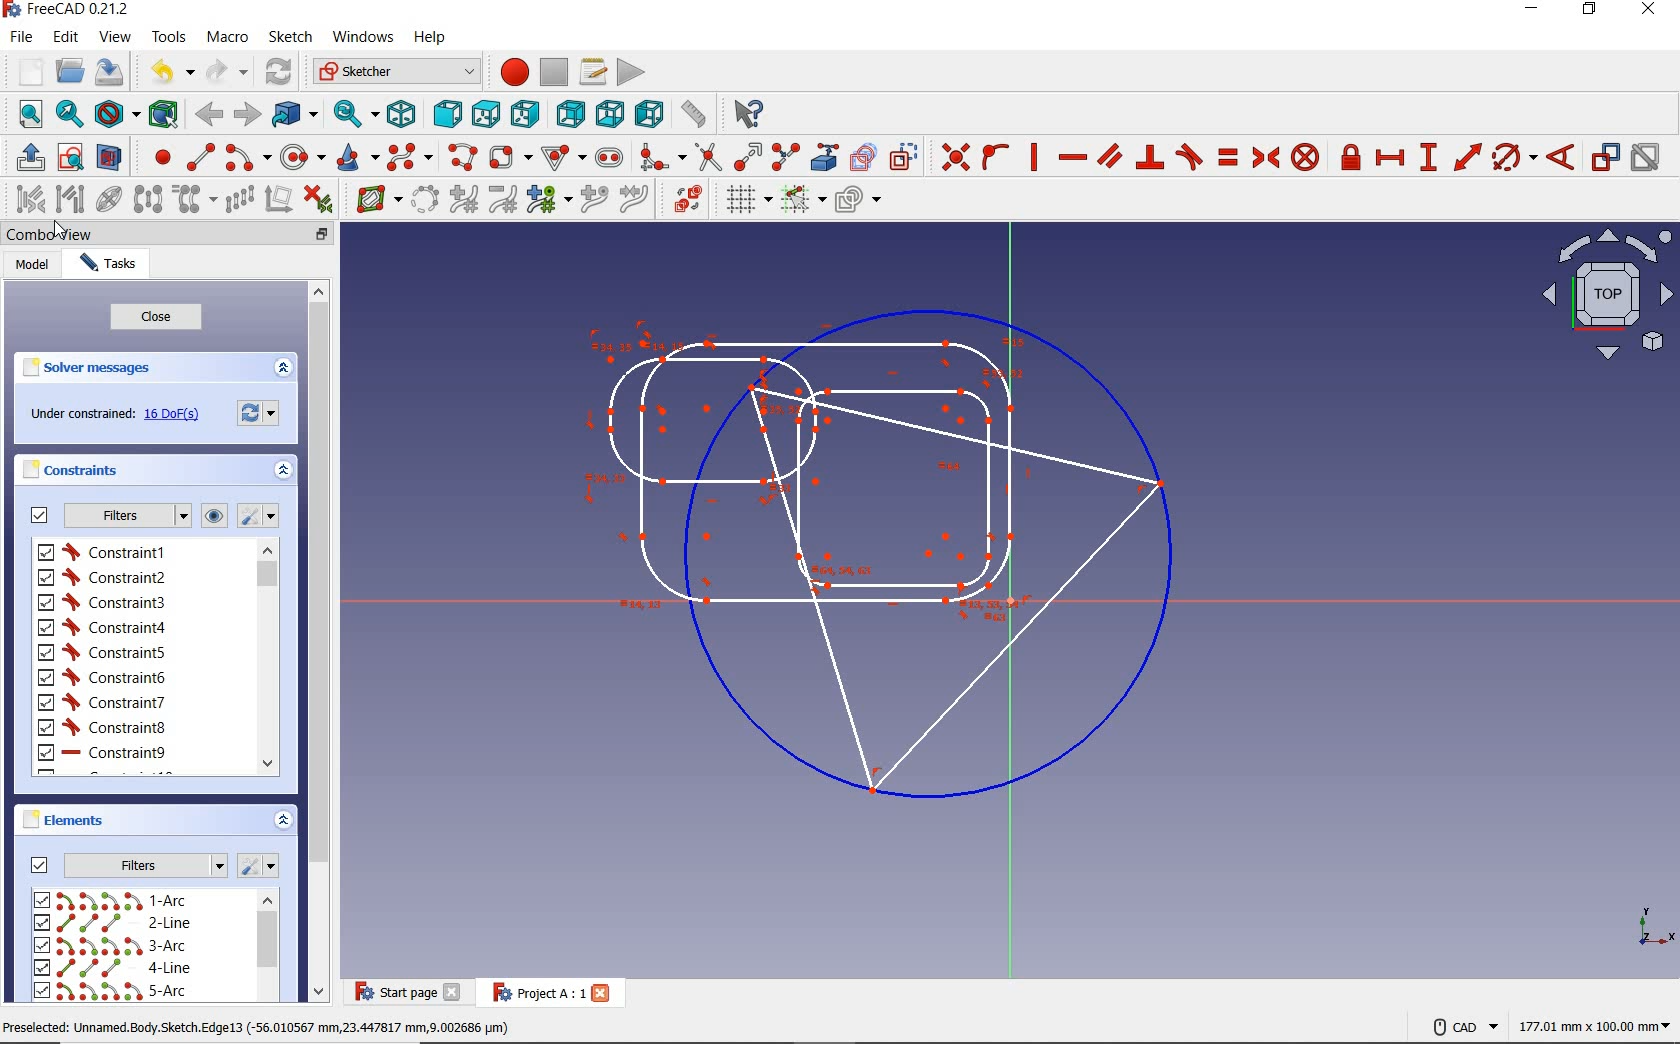  What do you see at coordinates (1109, 157) in the screenshot?
I see `constrain parallel` at bounding box center [1109, 157].